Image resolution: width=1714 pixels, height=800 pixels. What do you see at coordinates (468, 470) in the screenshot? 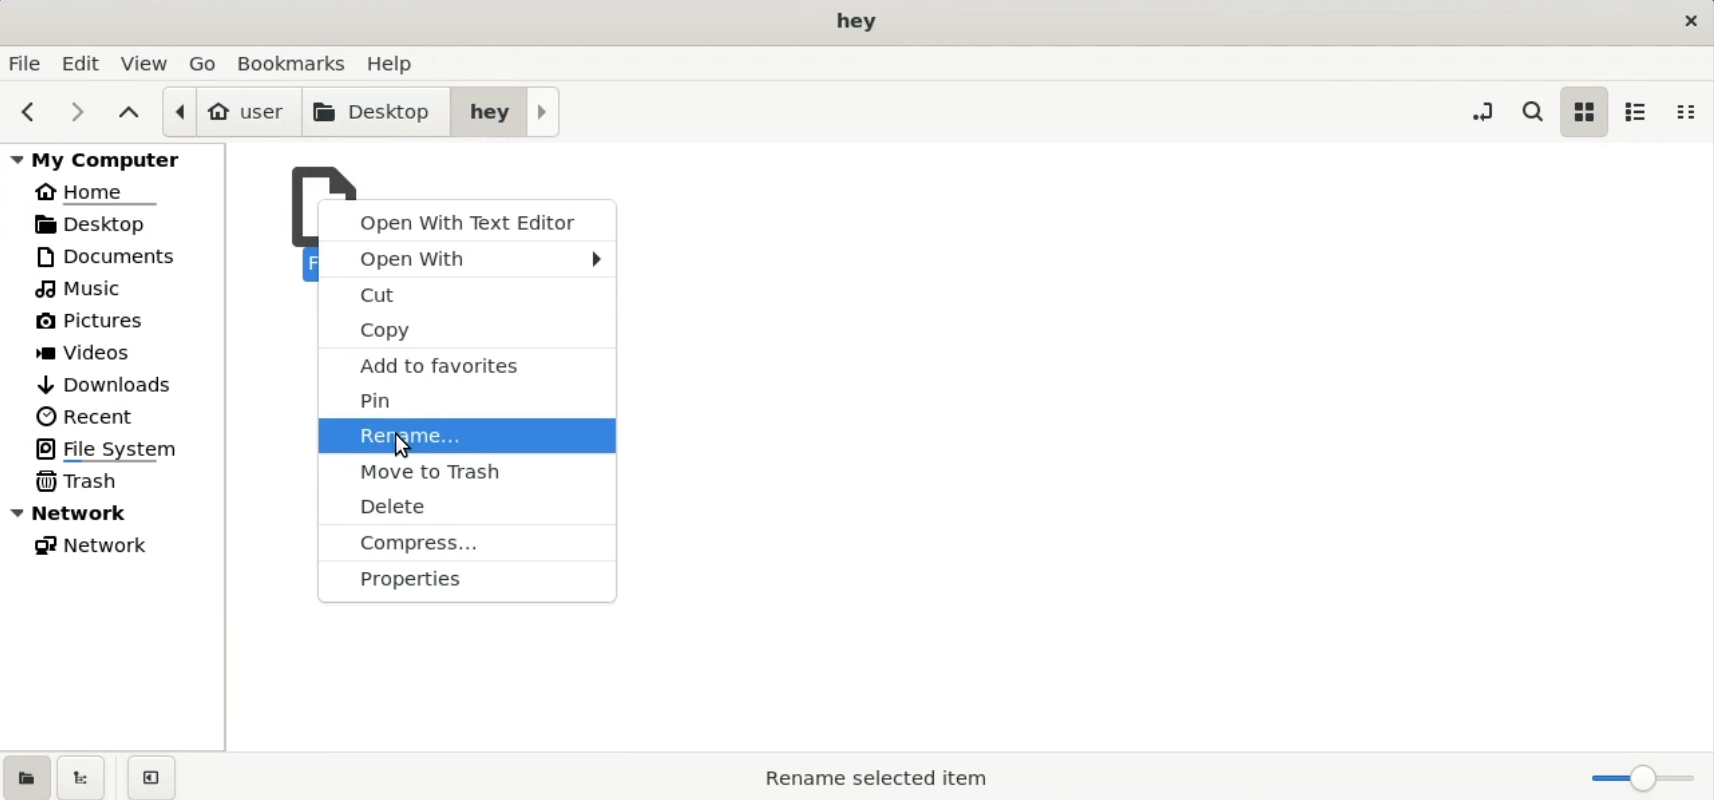
I see `move to trash` at bounding box center [468, 470].